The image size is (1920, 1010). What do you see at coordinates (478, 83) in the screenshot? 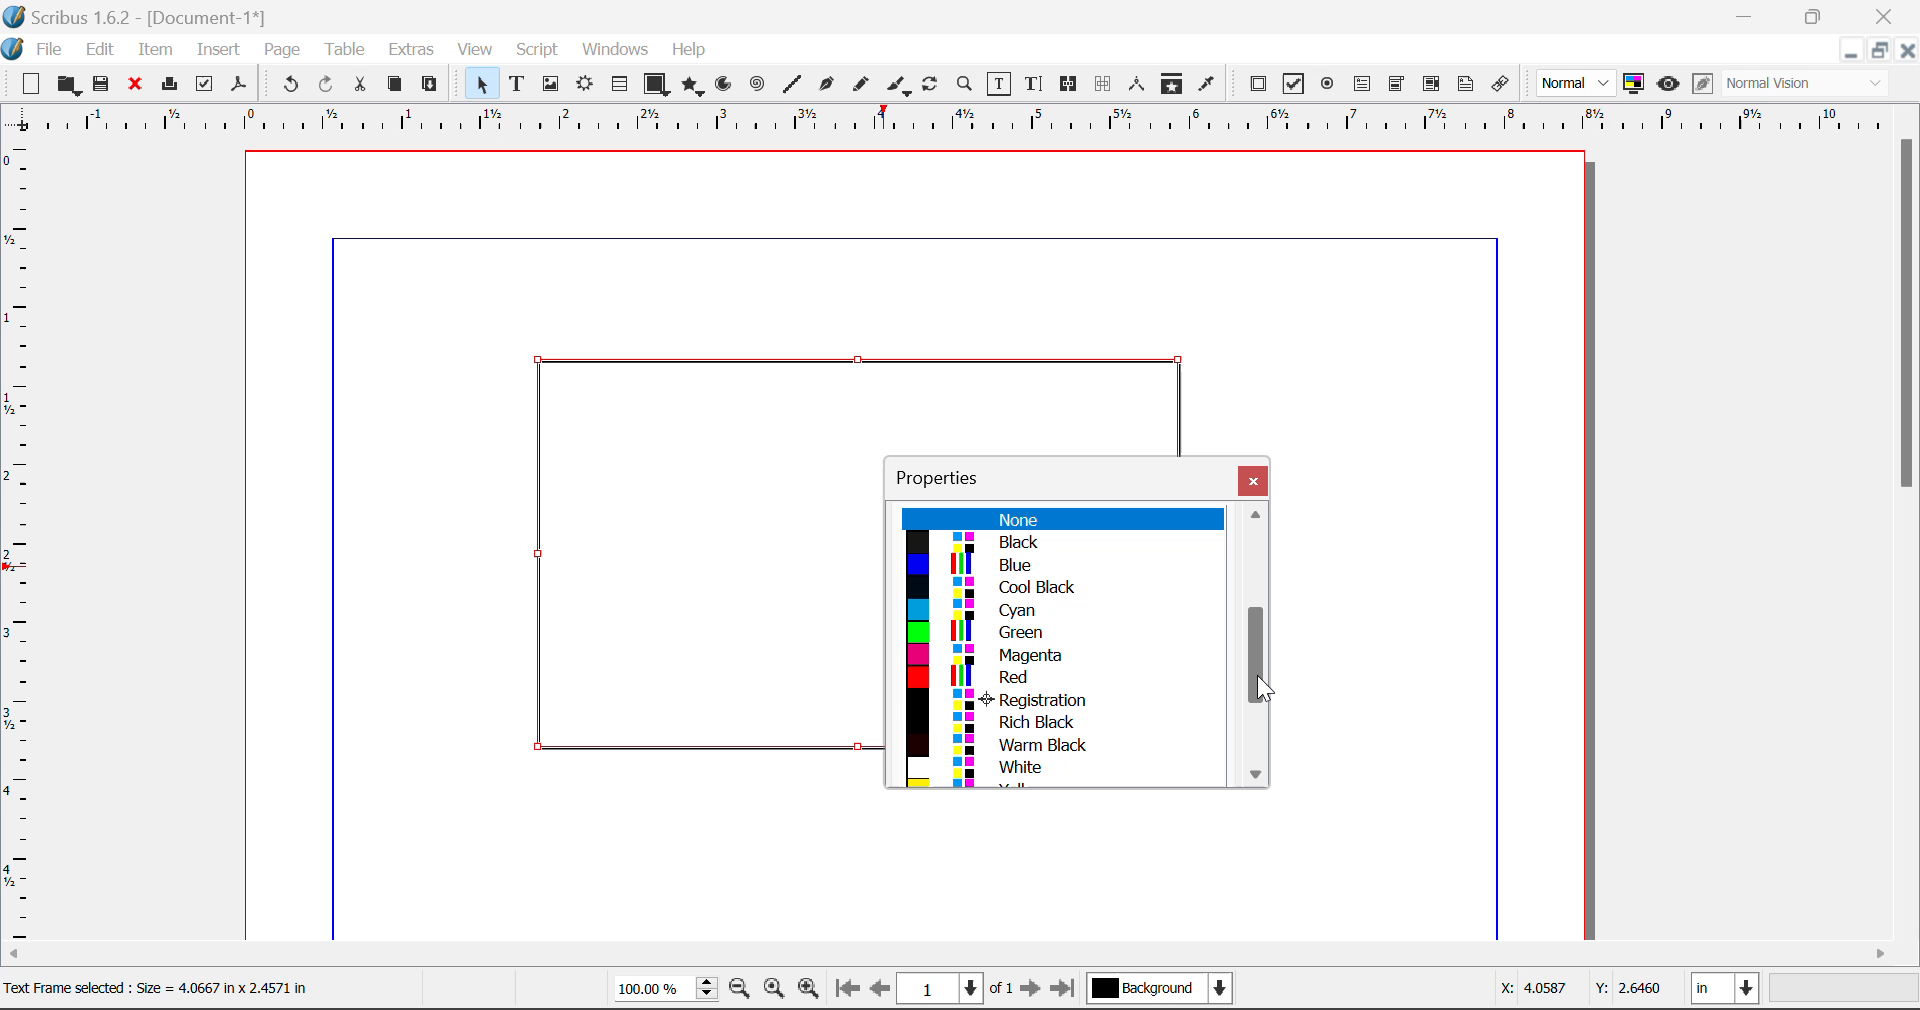
I see `Select` at bounding box center [478, 83].